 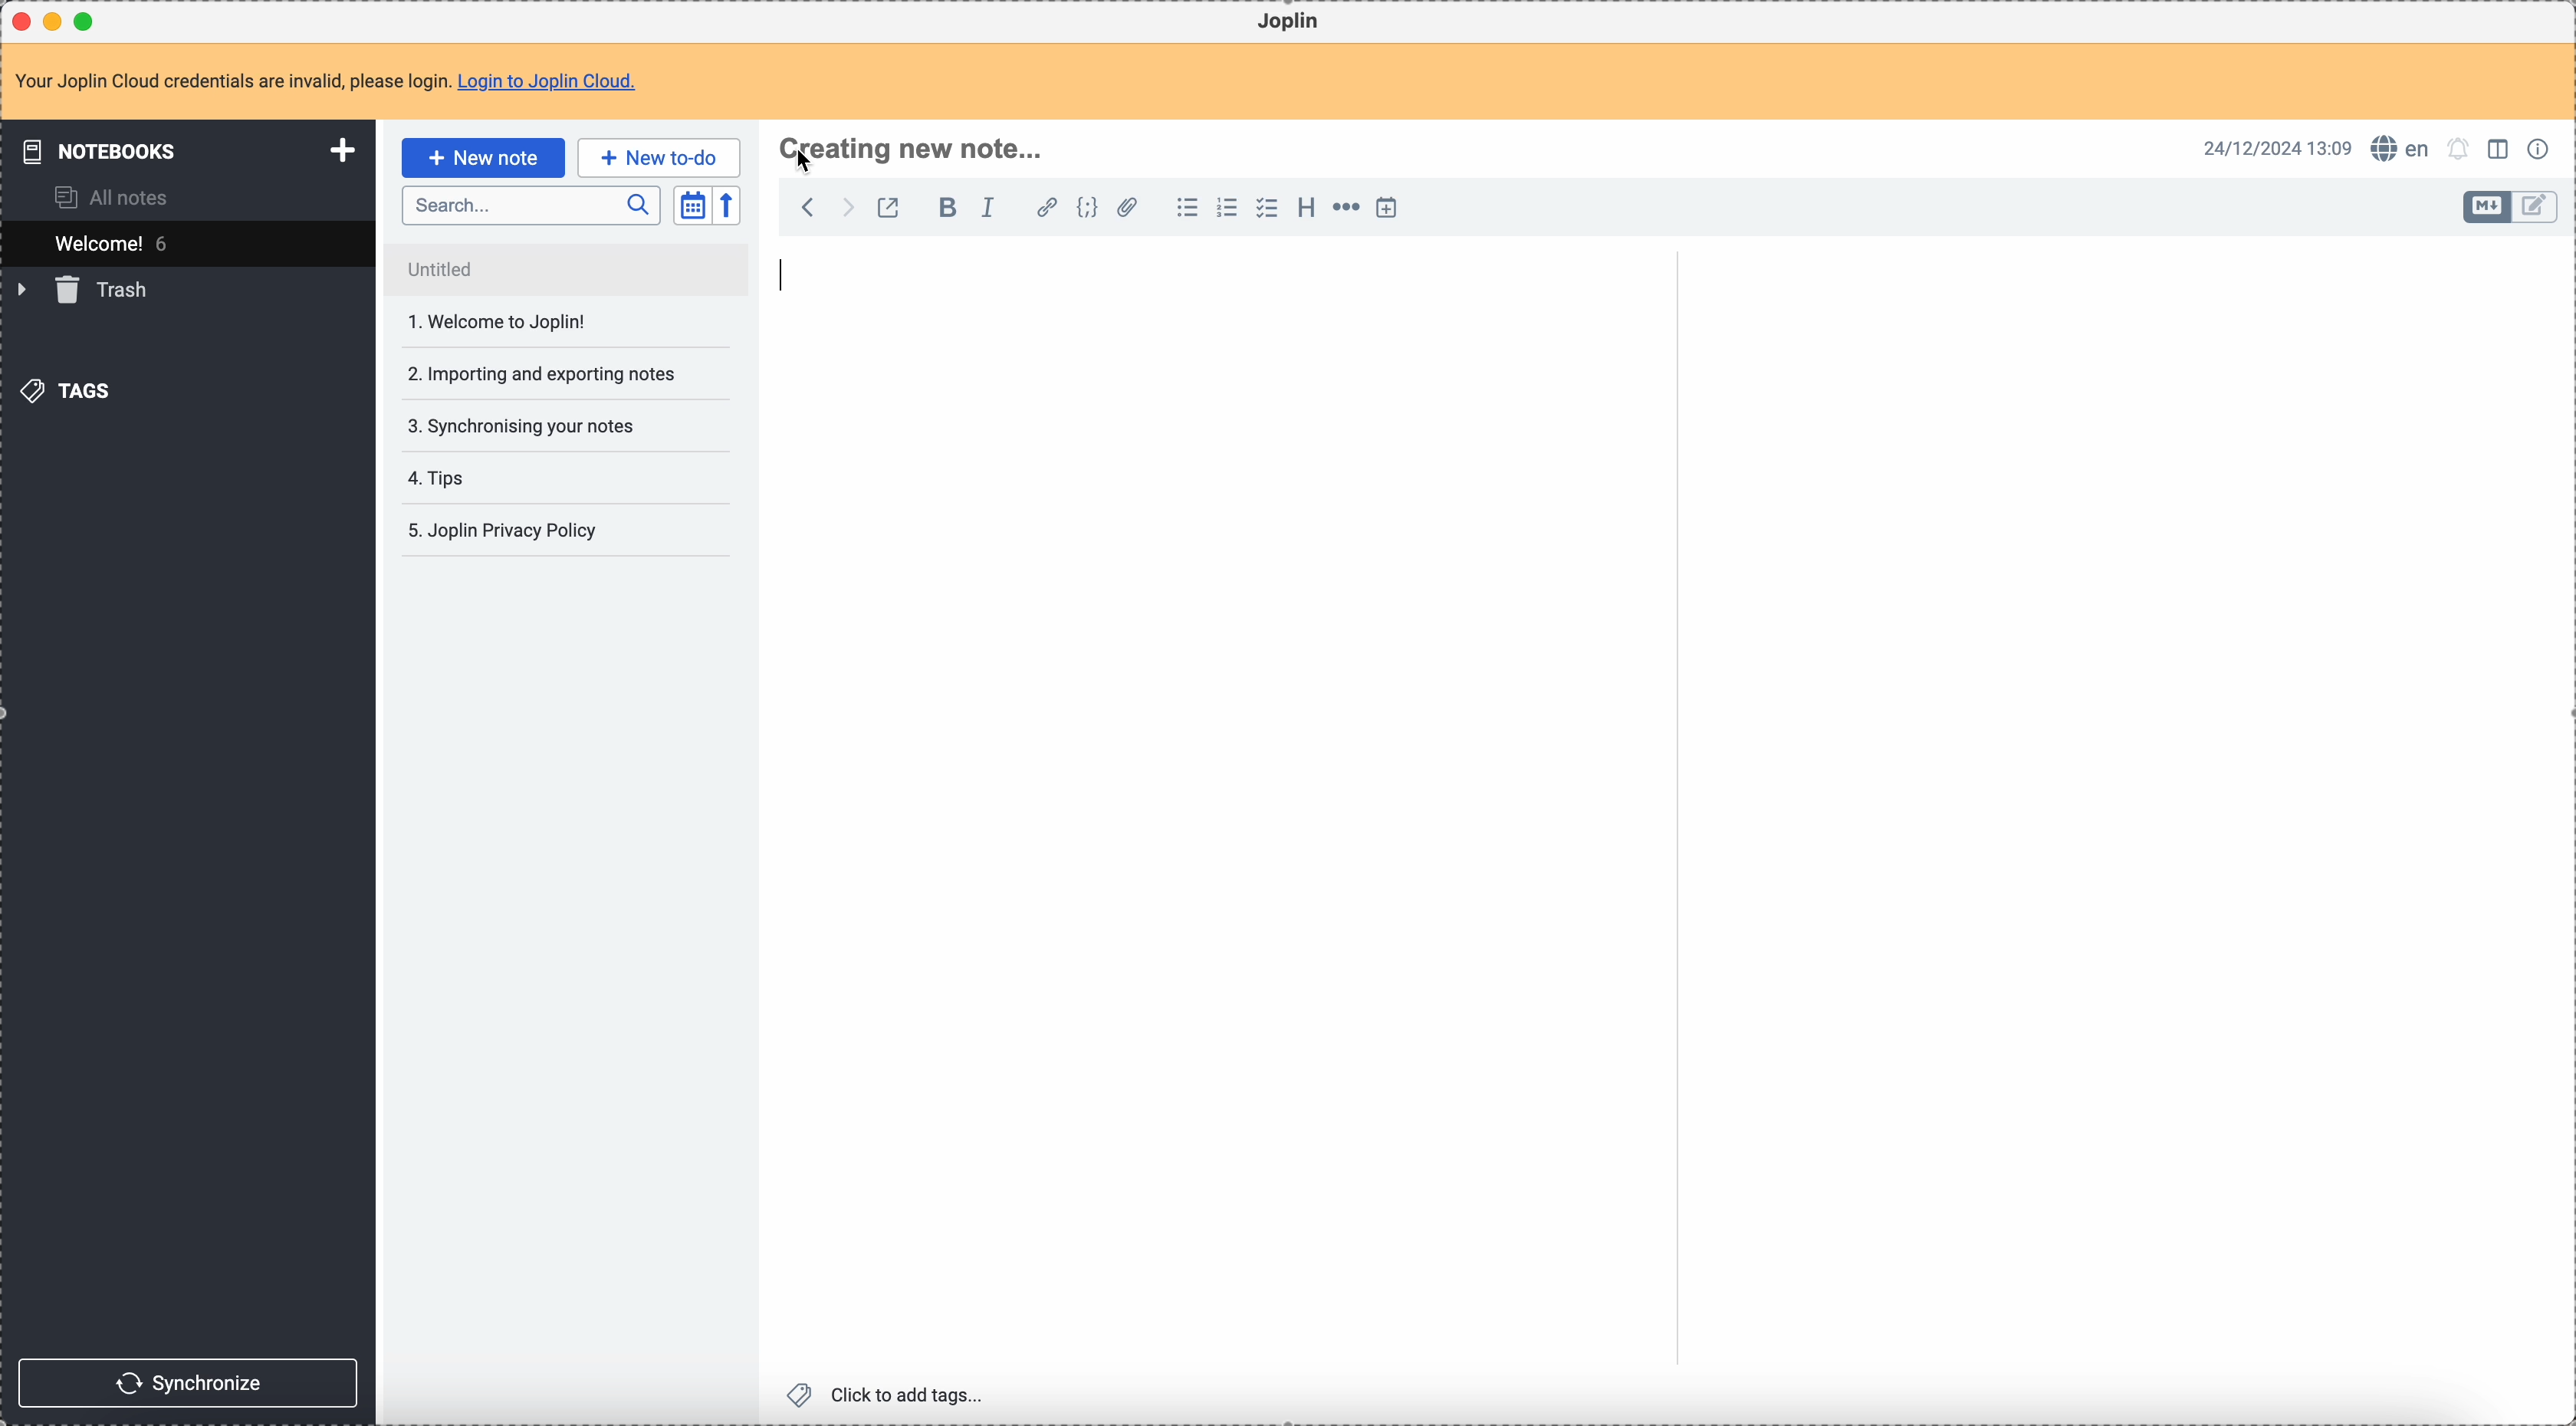 What do you see at coordinates (189, 1383) in the screenshot?
I see `synchronize` at bounding box center [189, 1383].